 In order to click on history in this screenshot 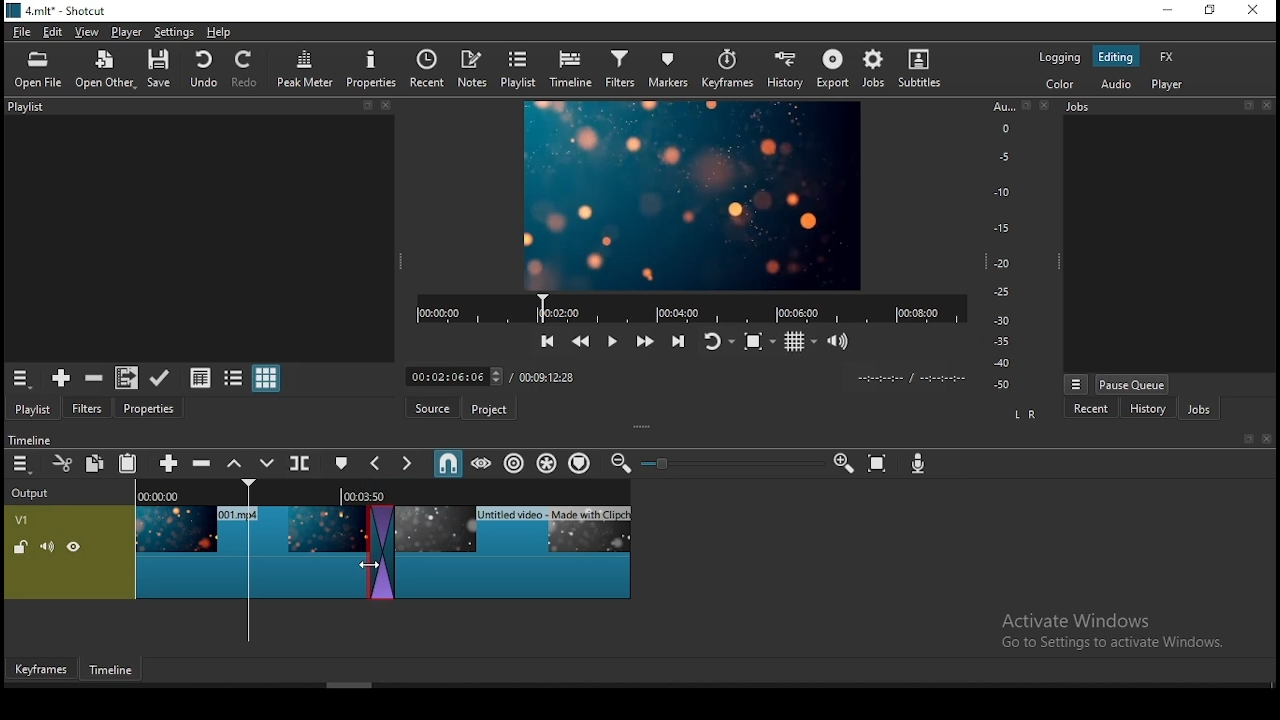, I will do `click(787, 69)`.